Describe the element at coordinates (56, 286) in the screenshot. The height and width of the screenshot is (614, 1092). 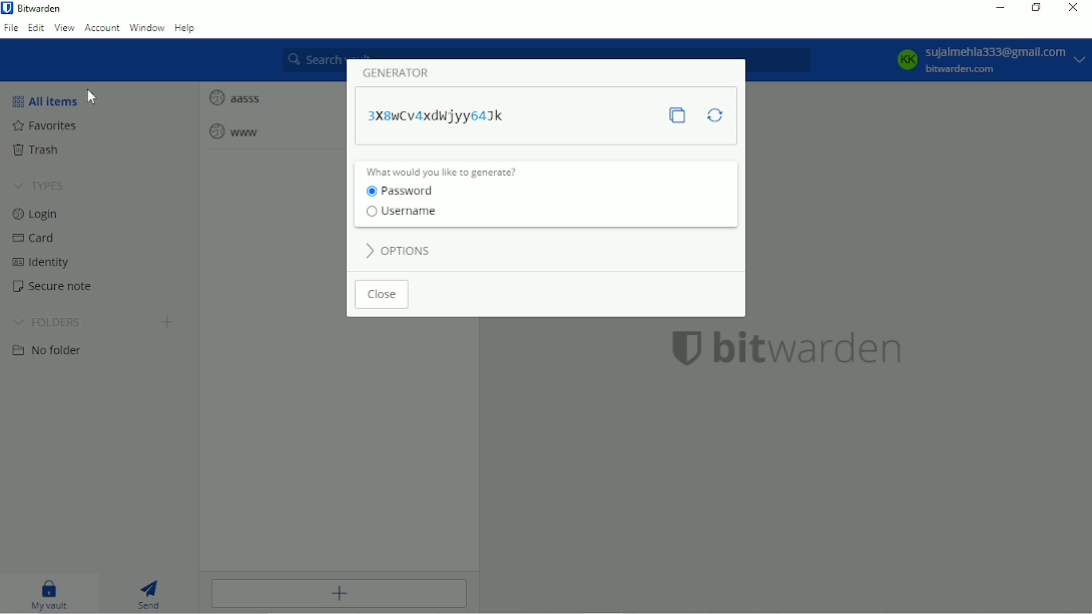
I see `Secure note` at that location.